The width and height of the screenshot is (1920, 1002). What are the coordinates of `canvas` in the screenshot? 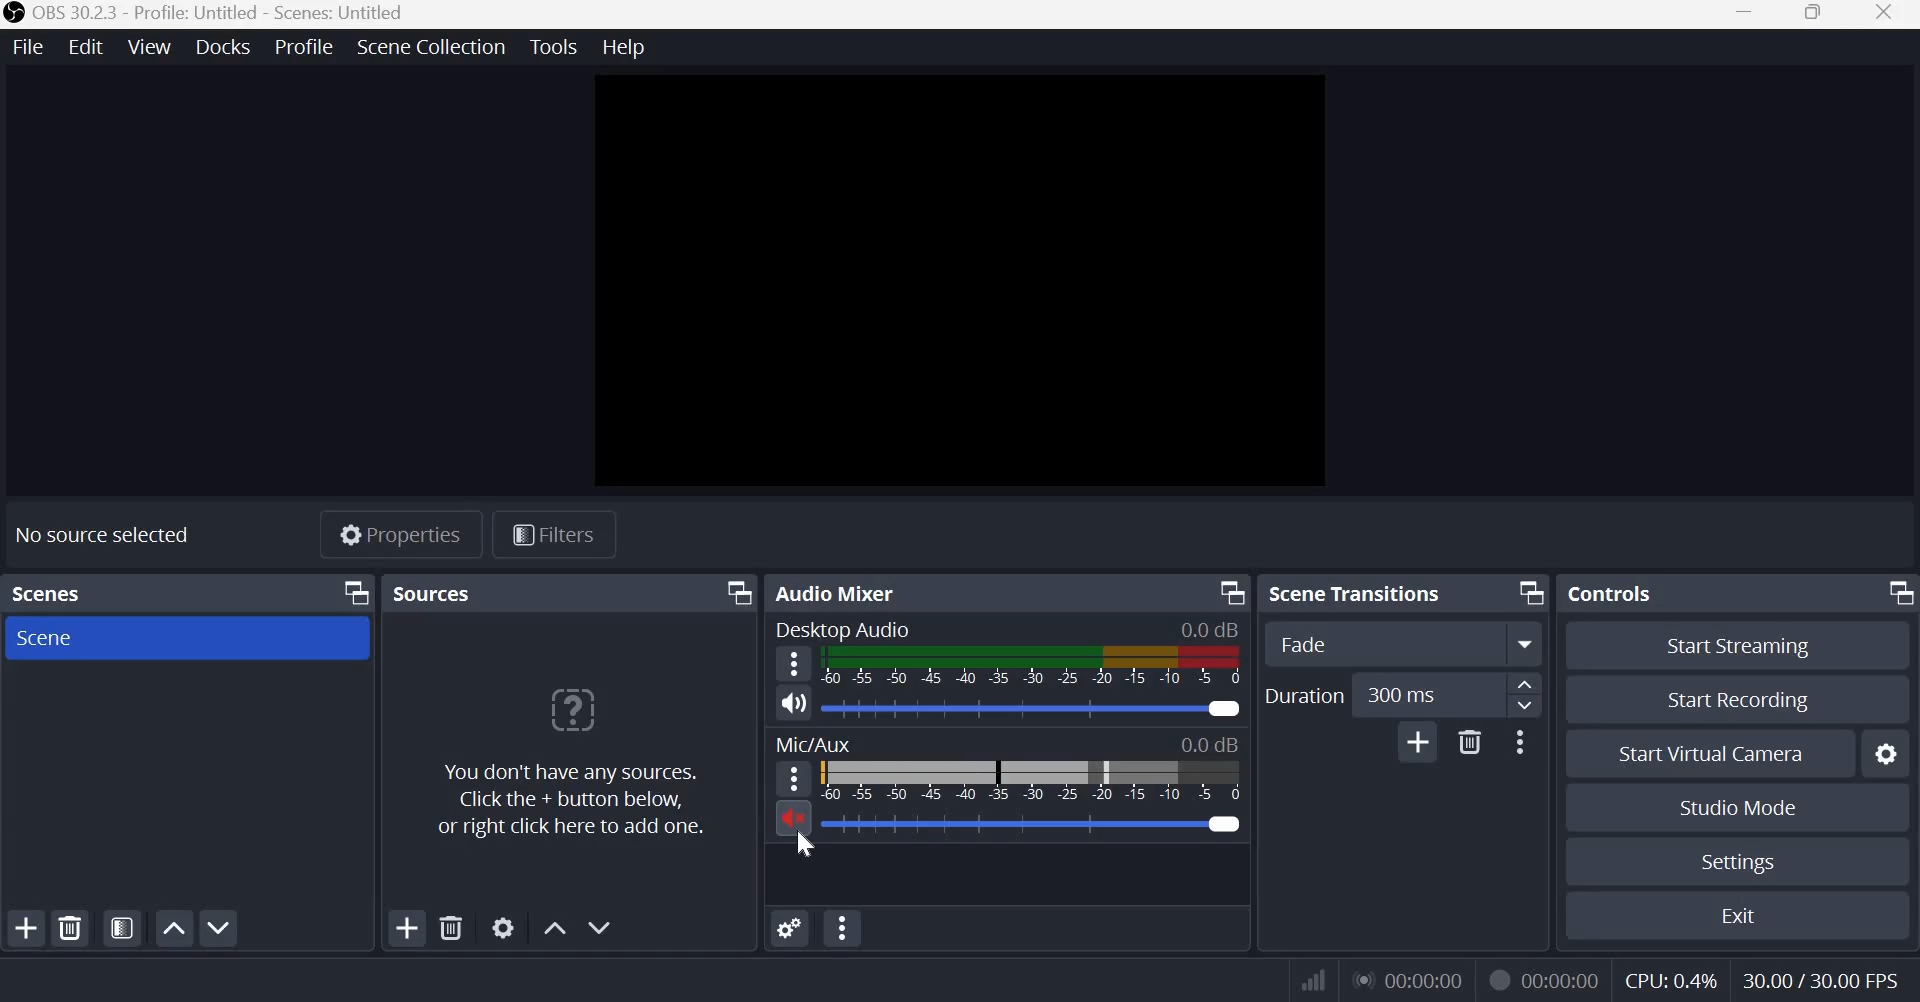 It's located at (967, 278).